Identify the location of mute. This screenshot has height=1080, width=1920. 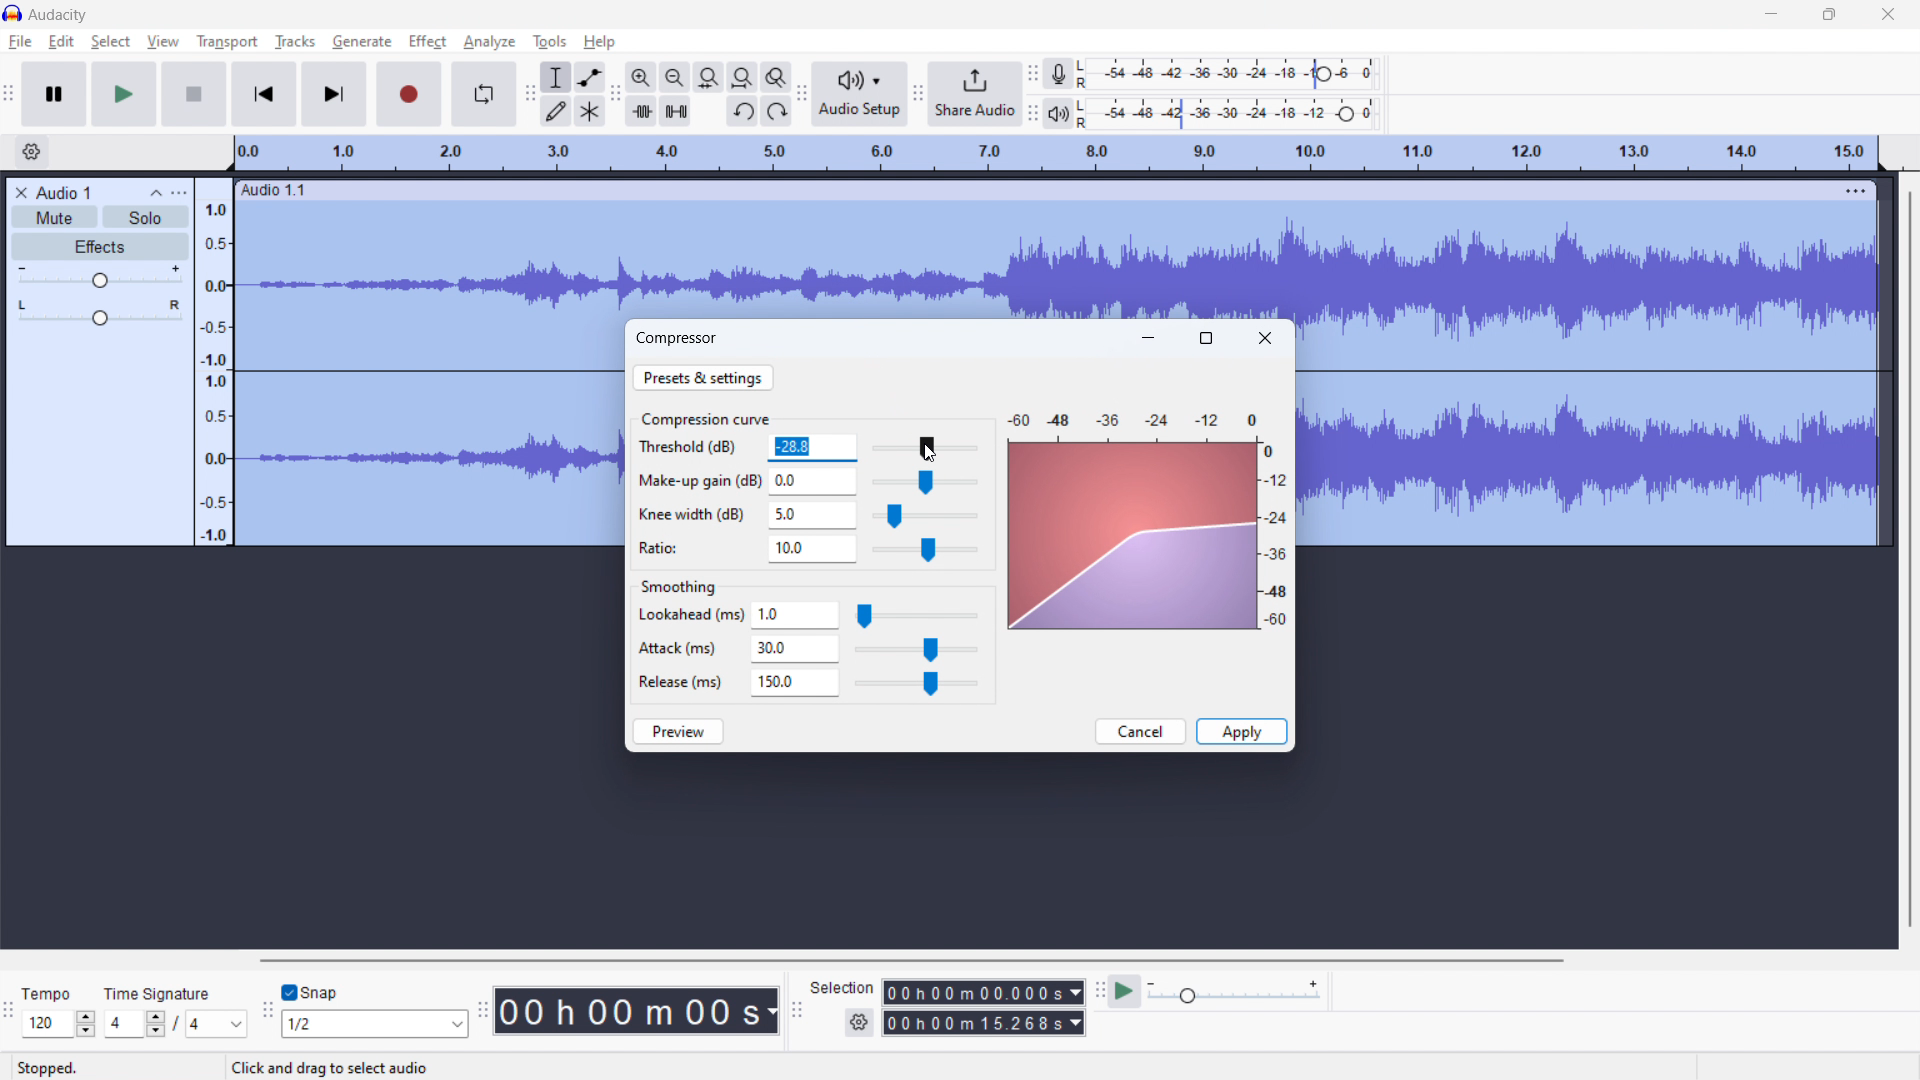
(55, 217).